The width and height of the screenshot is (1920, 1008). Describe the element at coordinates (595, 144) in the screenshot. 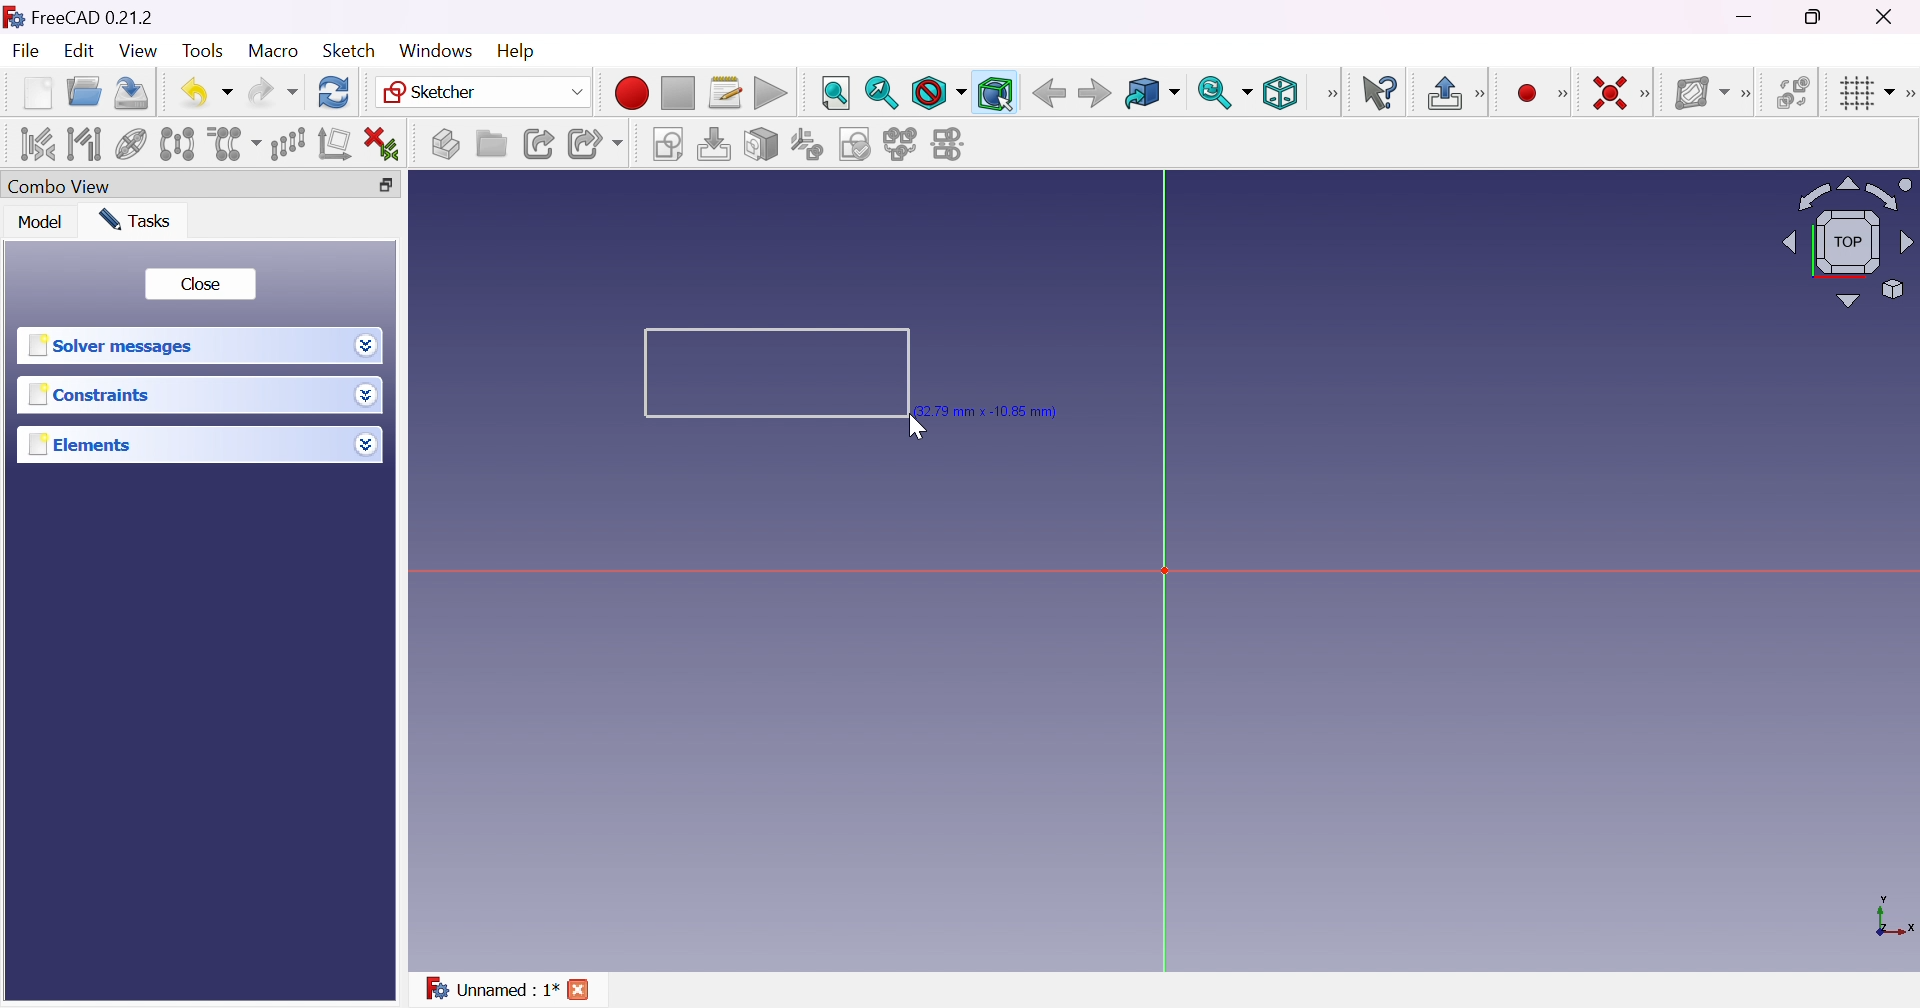

I see `Make sub-link` at that location.